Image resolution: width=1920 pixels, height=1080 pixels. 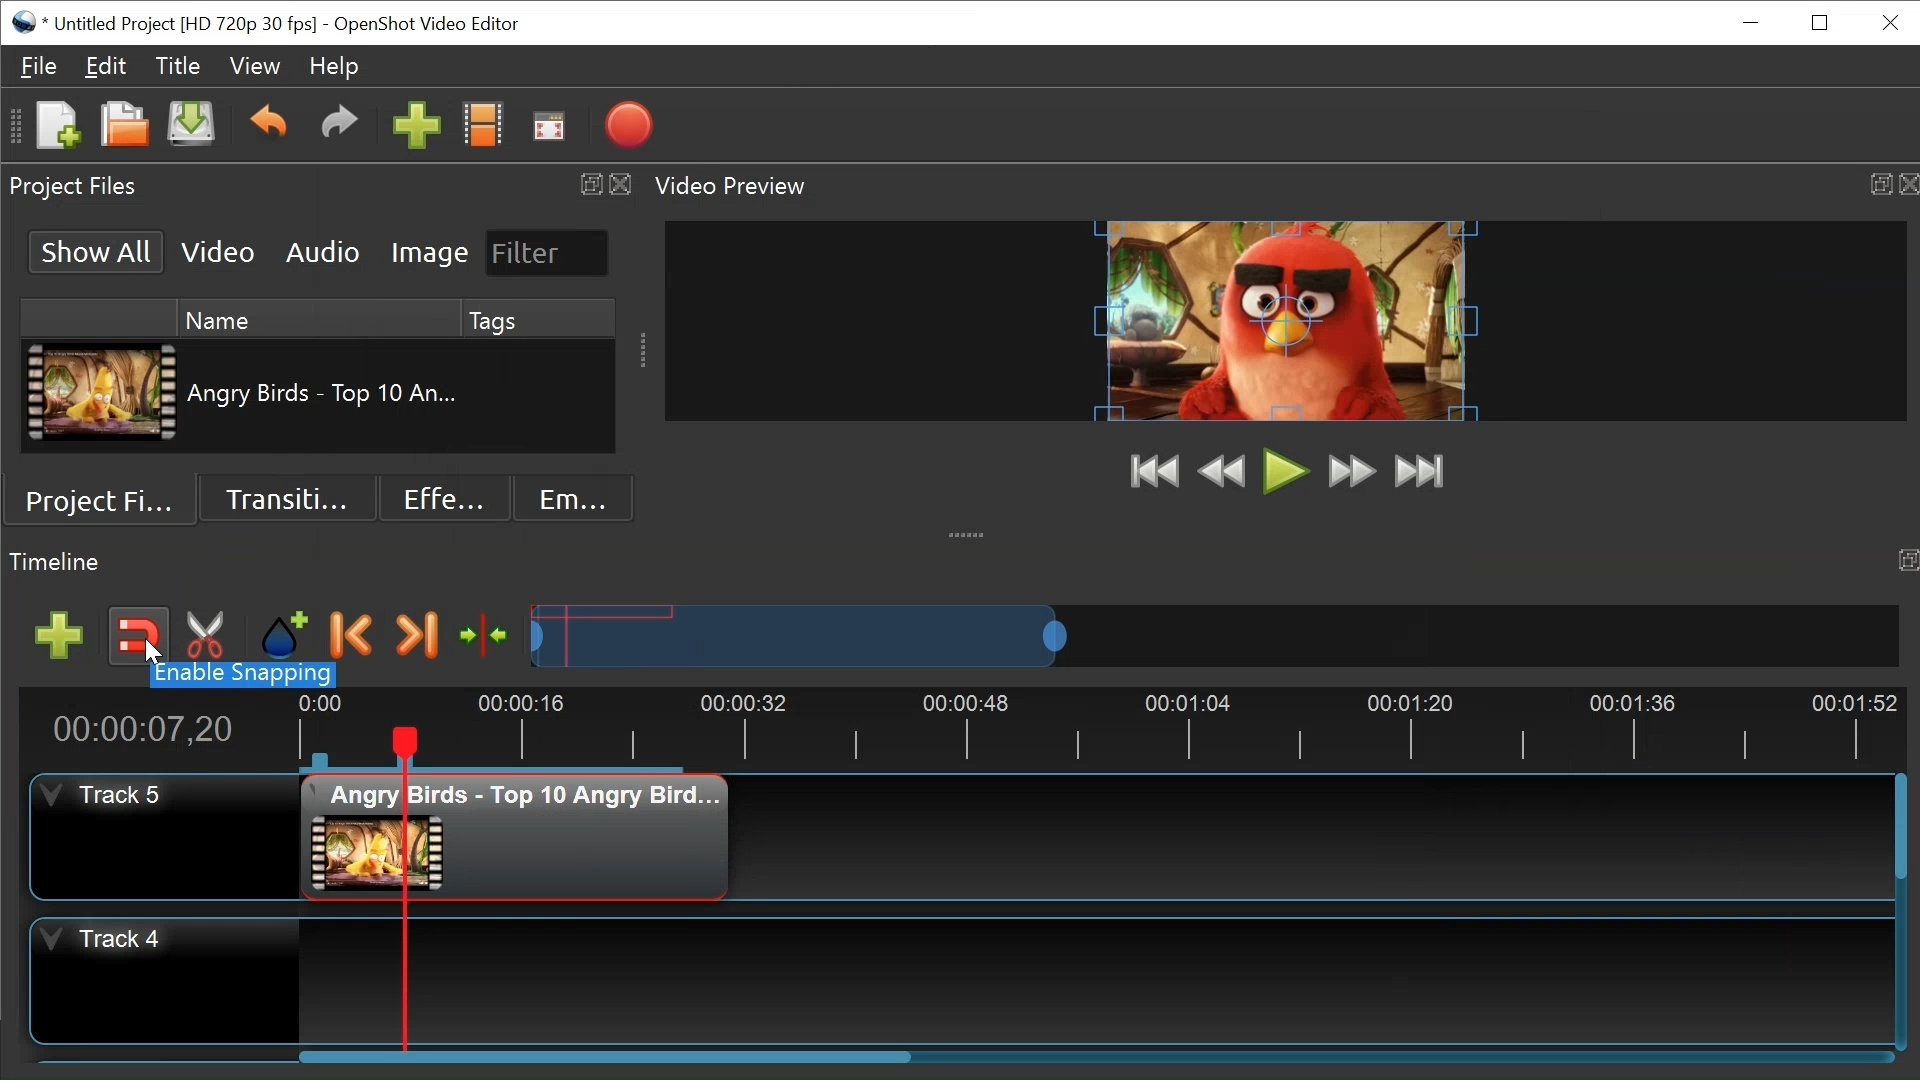 What do you see at coordinates (98, 251) in the screenshot?
I see `Show All` at bounding box center [98, 251].